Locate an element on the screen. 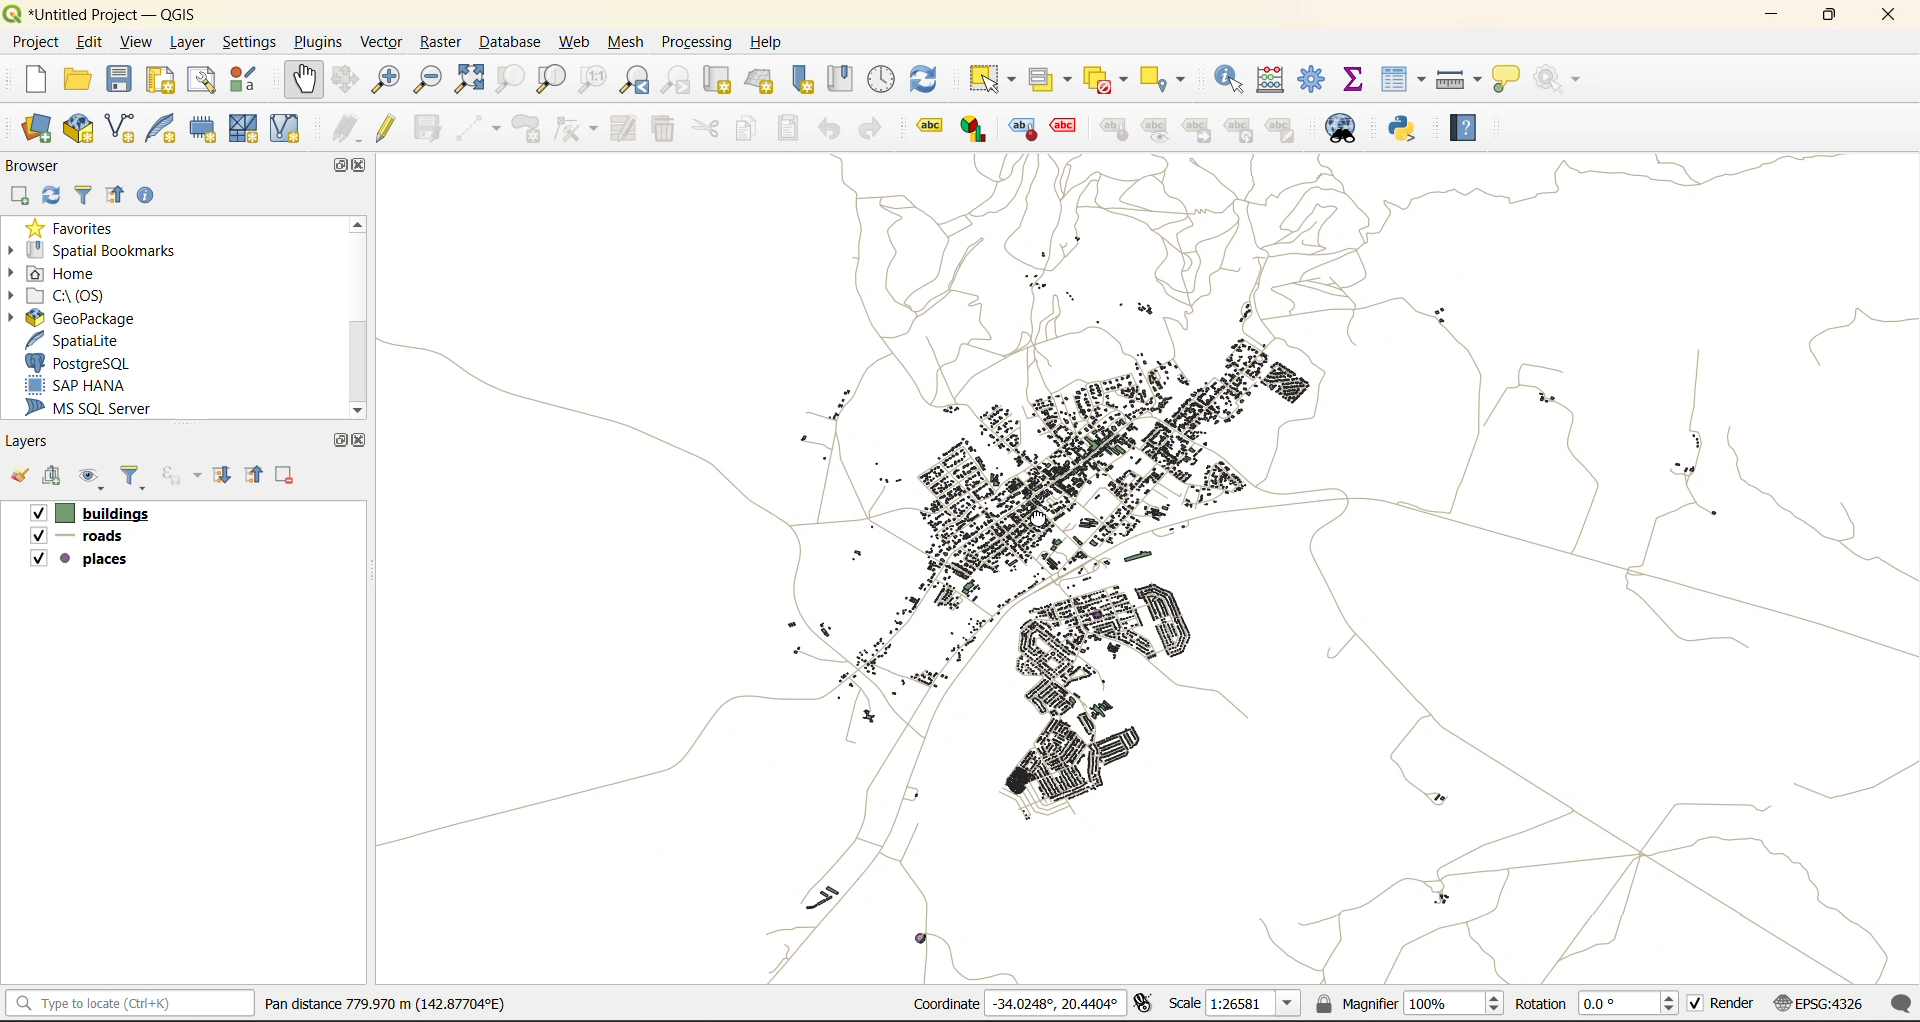 This screenshot has width=1920, height=1022. spatial bookmarks is located at coordinates (108, 251).